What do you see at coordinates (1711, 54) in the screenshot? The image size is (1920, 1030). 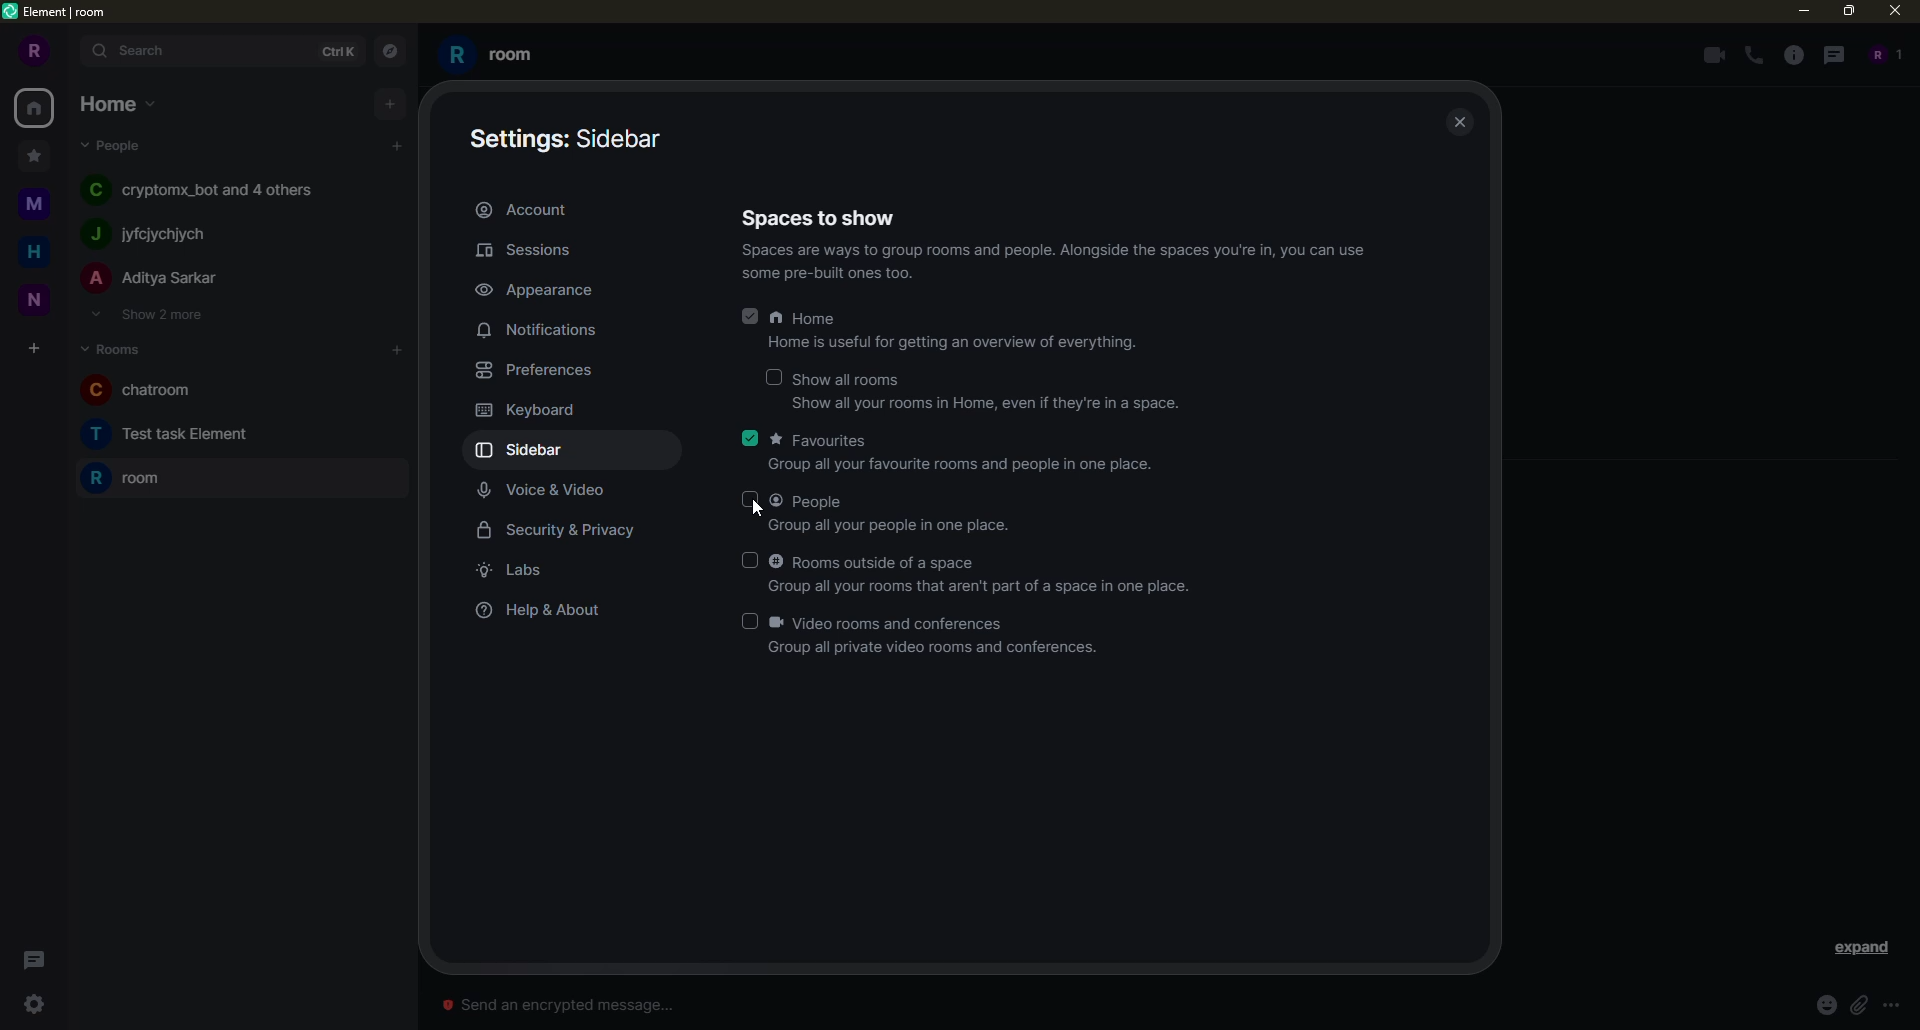 I see `video call` at bounding box center [1711, 54].